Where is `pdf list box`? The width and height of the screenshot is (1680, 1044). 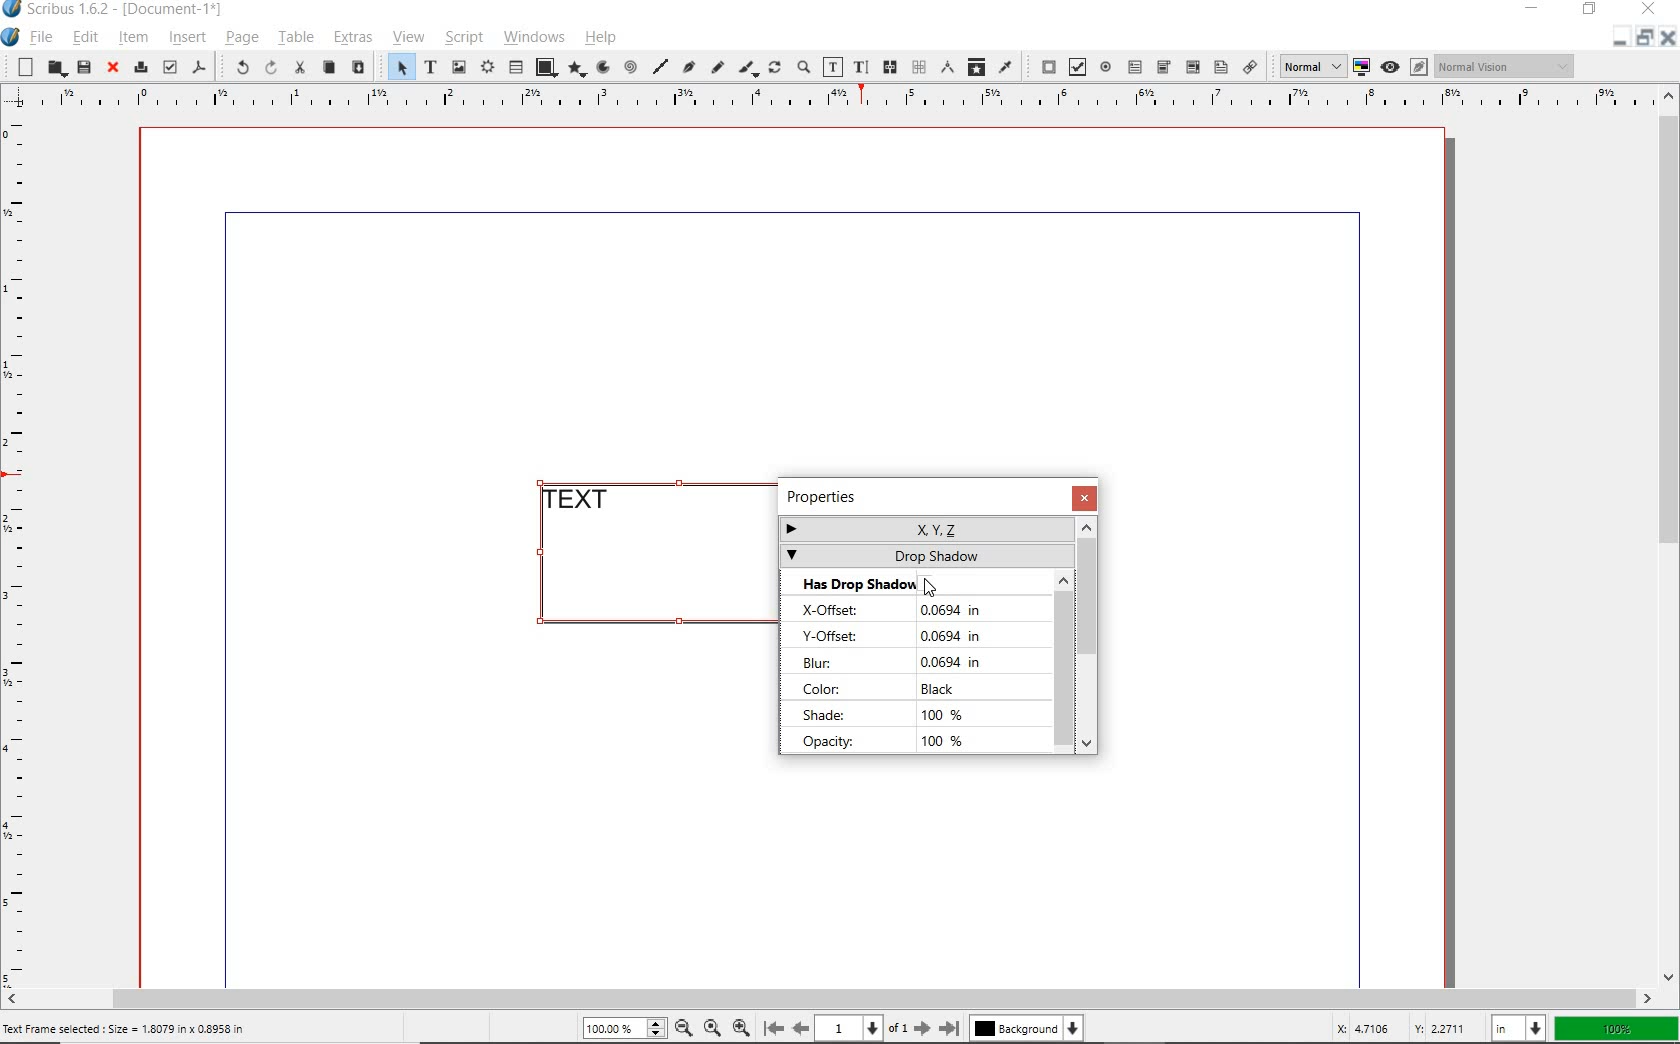
pdf list box is located at coordinates (1220, 67).